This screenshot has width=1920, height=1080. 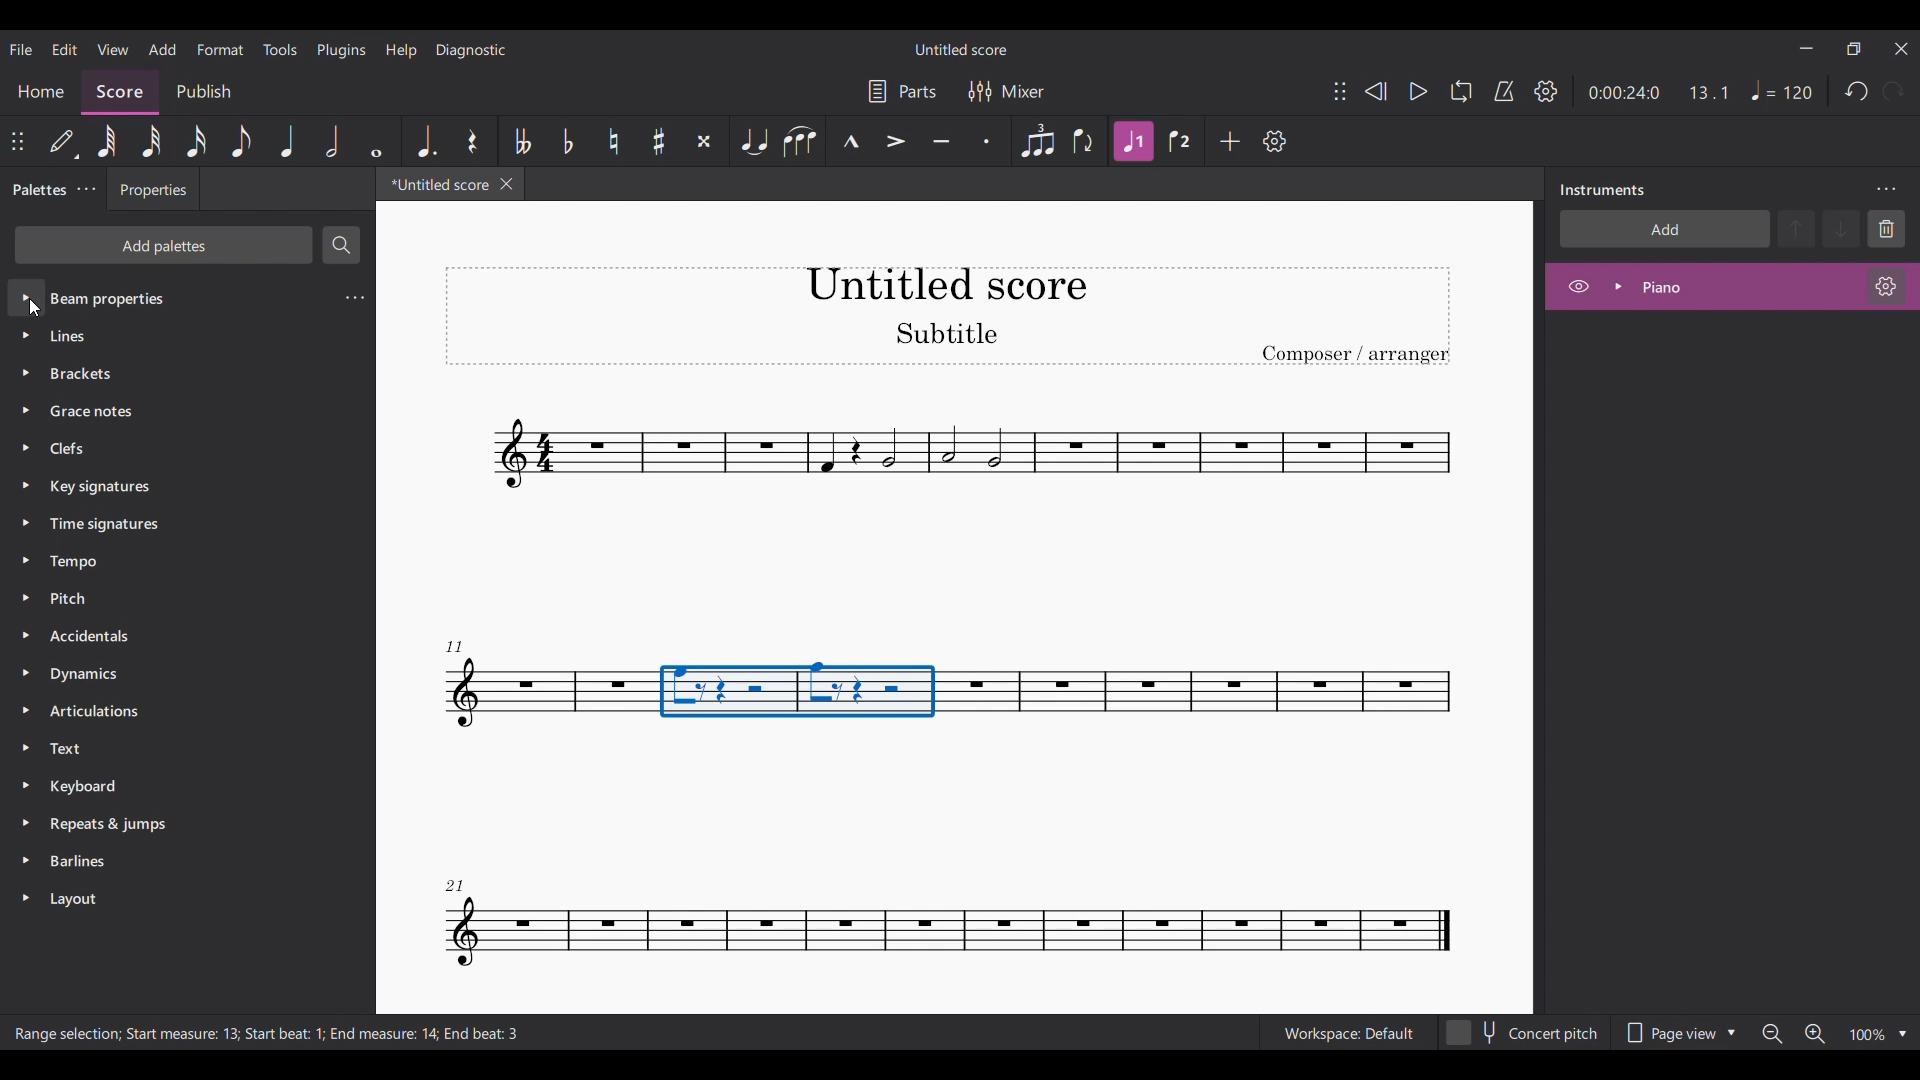 What do you see at coordinates (167, 711) in the screenshot?
I see `Articulations` at bounding box center [167, 711].